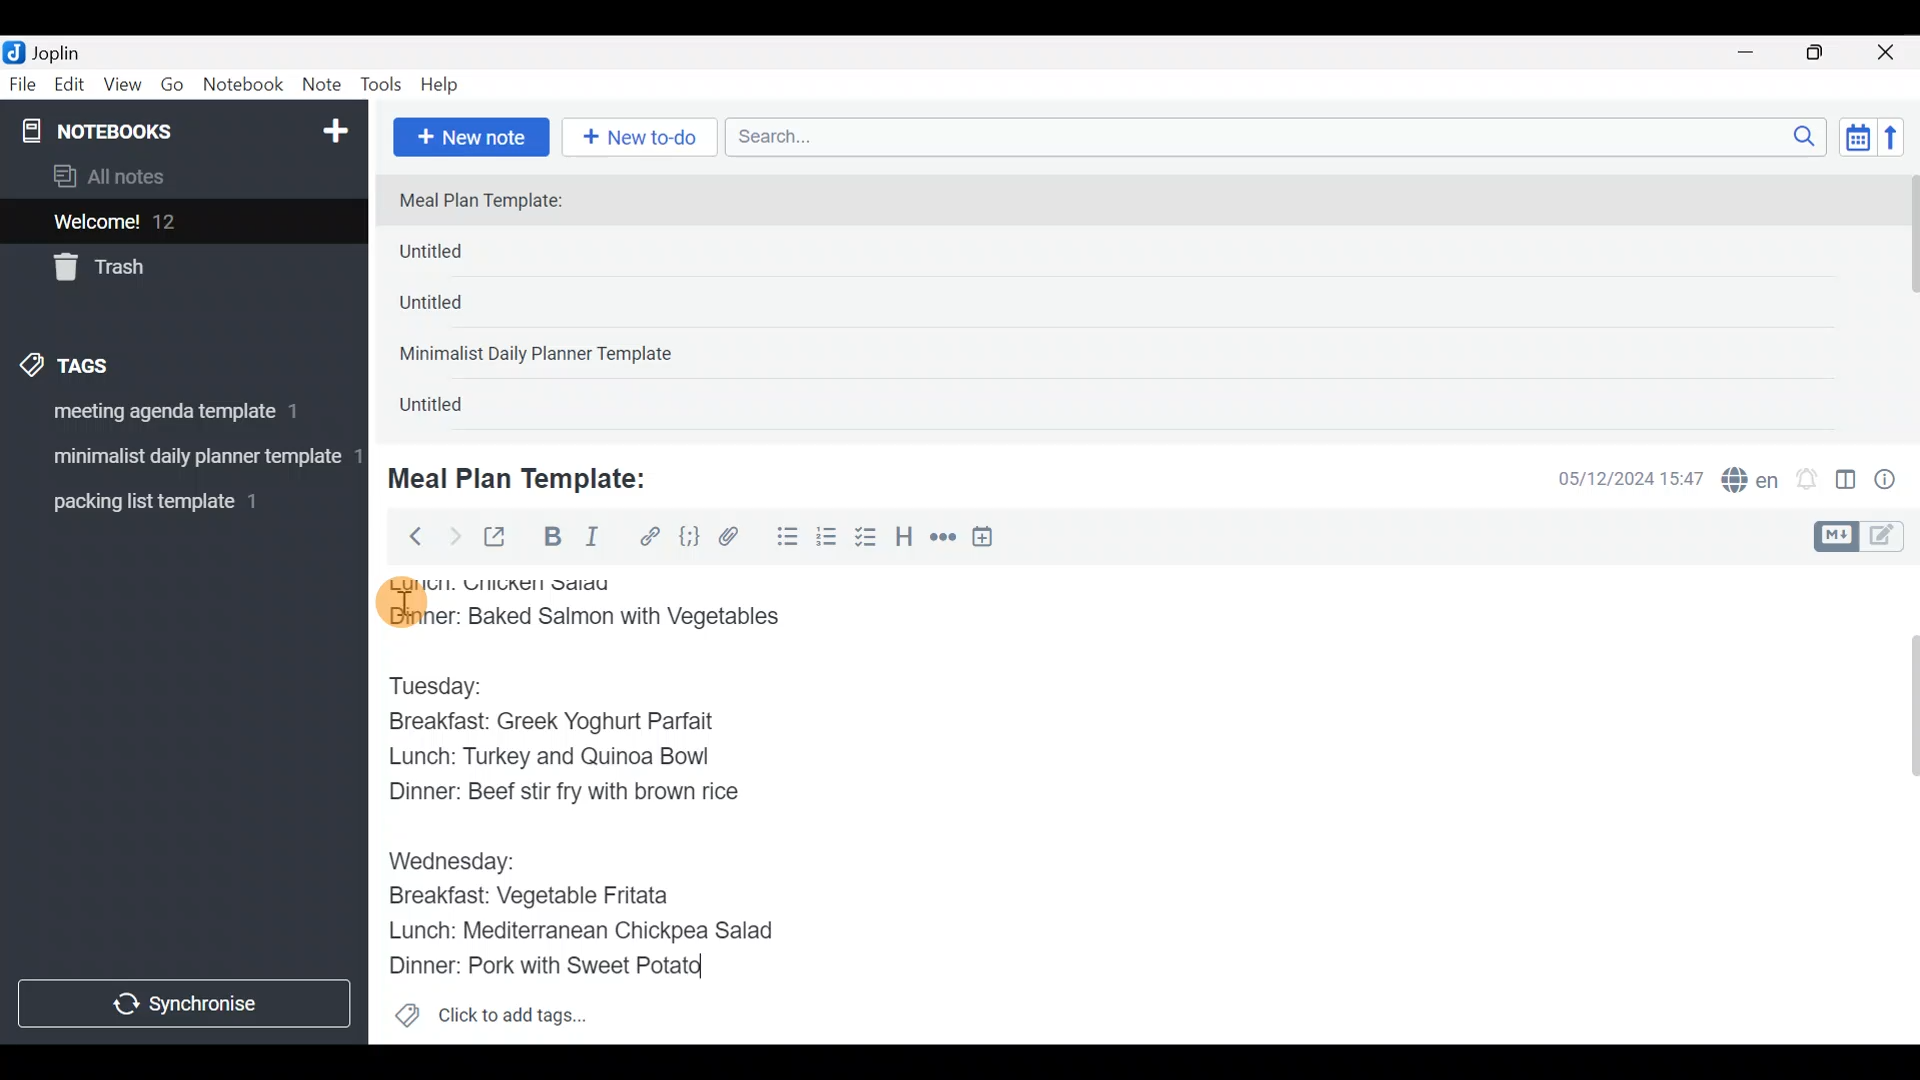 The image size is (1920, 1080). Describe the element at coordinates (735, 539) in the screenshot. I see `Attach file` at that location.